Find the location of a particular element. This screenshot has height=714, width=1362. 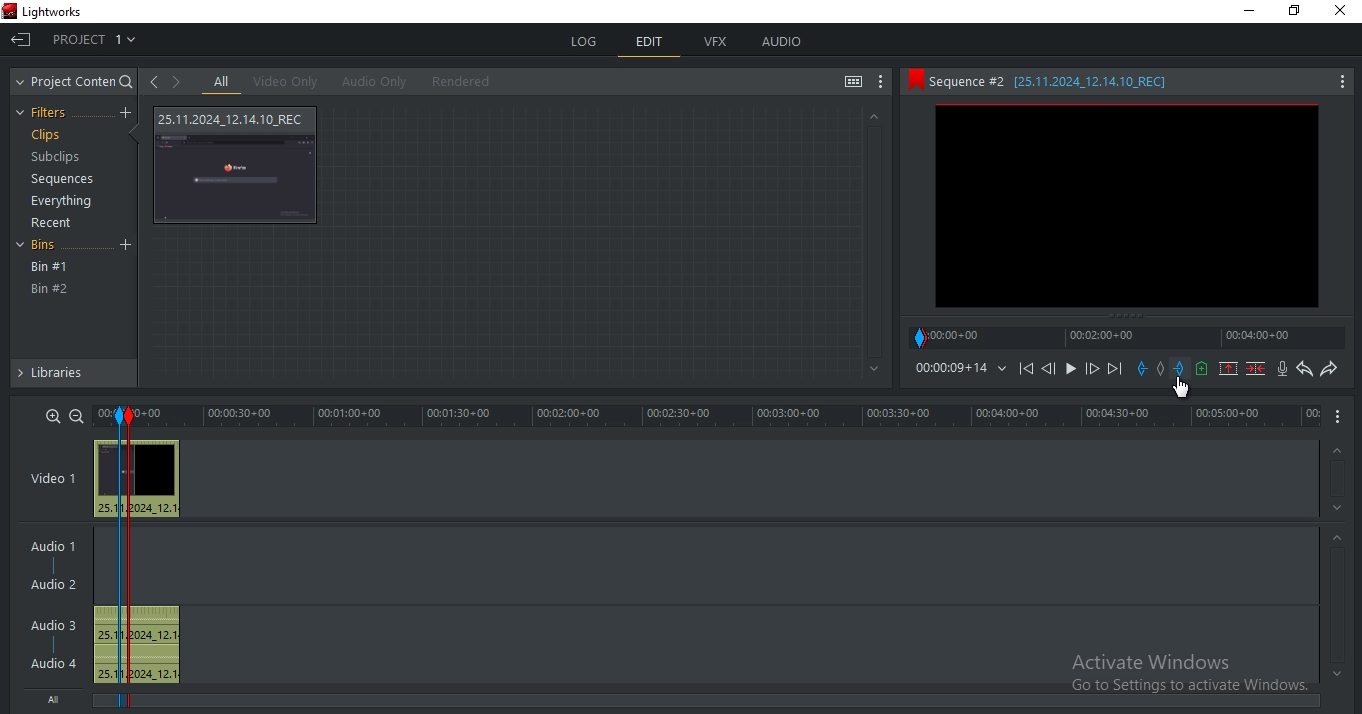

redo is located at coordinates (1329, 370).